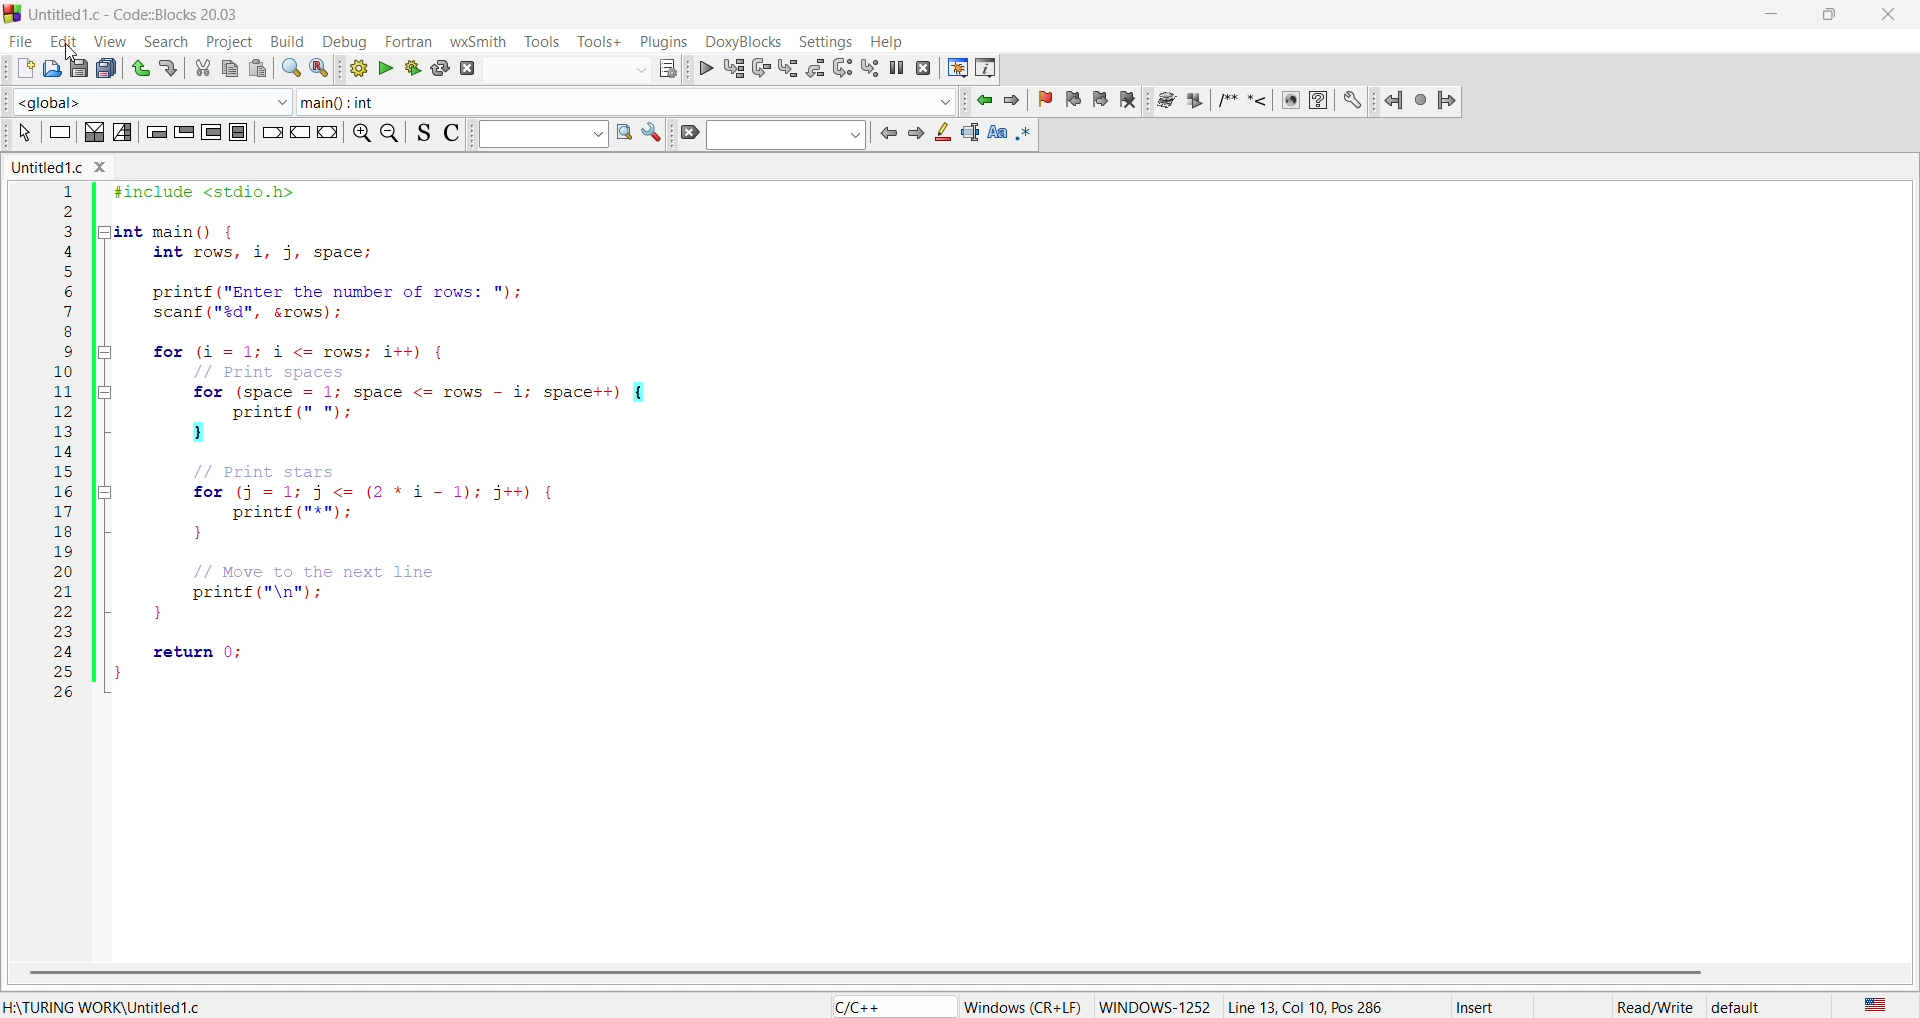 The width and height of the screenshot is (1920, 1018). What do you see at coordinates (538, 134) in the screenshot?
I see `input box` at bounding box center [538, 134].